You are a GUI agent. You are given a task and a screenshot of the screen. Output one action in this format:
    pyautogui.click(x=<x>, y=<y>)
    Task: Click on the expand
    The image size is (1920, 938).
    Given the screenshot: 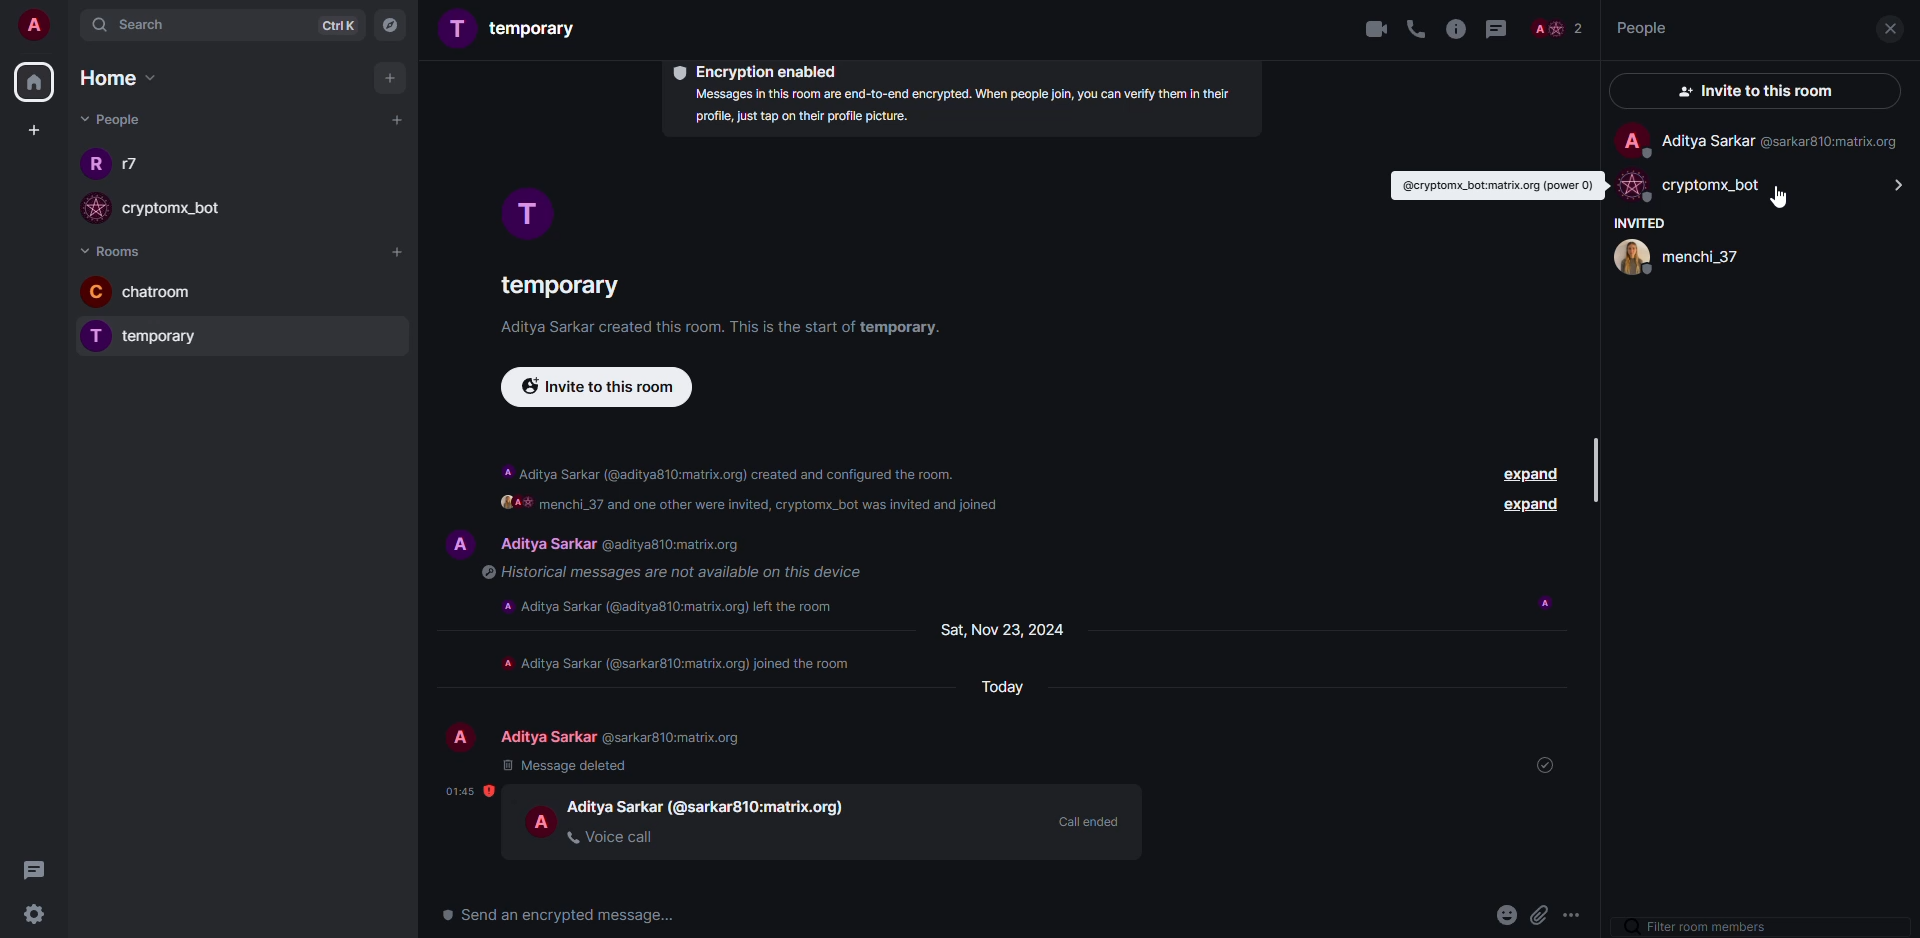 What is the action you would take?
    pyautogui.click(x=1532, y=506)
    